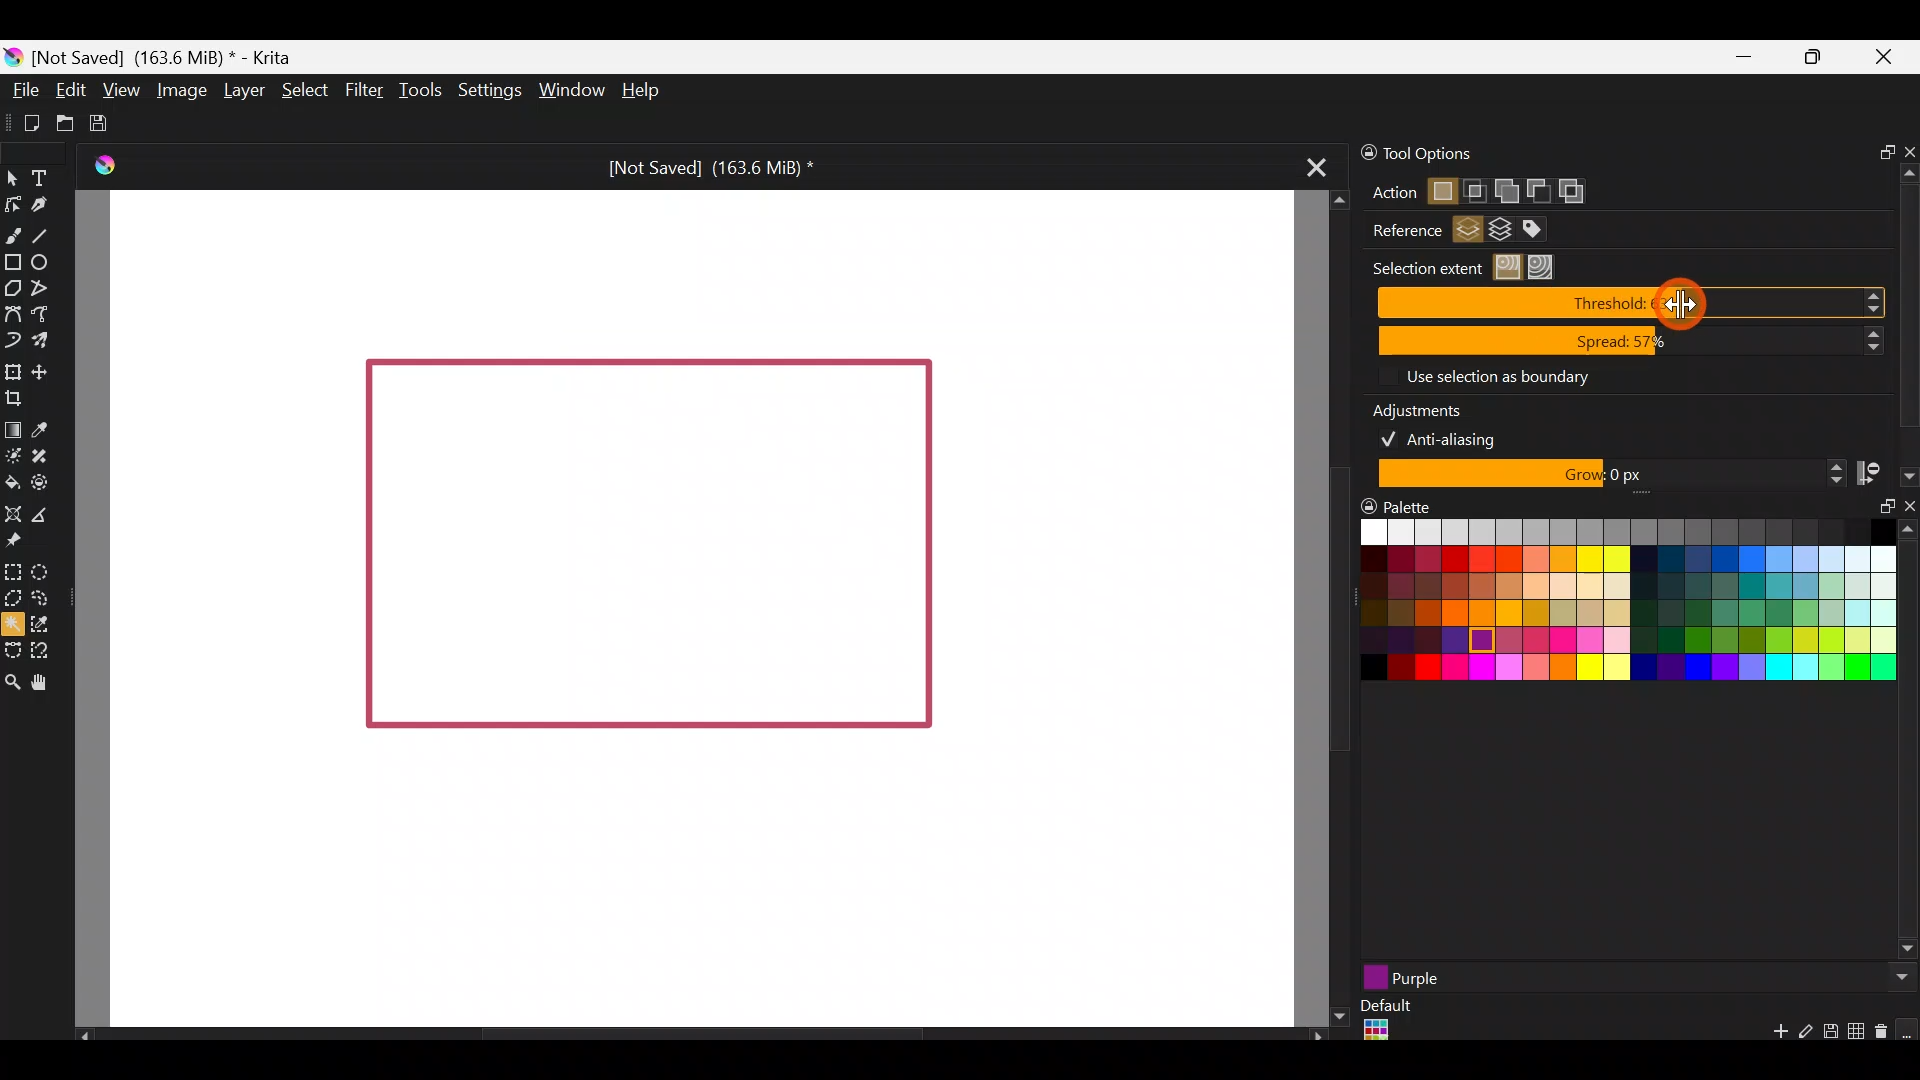 The height and width of the screenshot is (1080, 1920). I want to click on Help, so click(645, 92).